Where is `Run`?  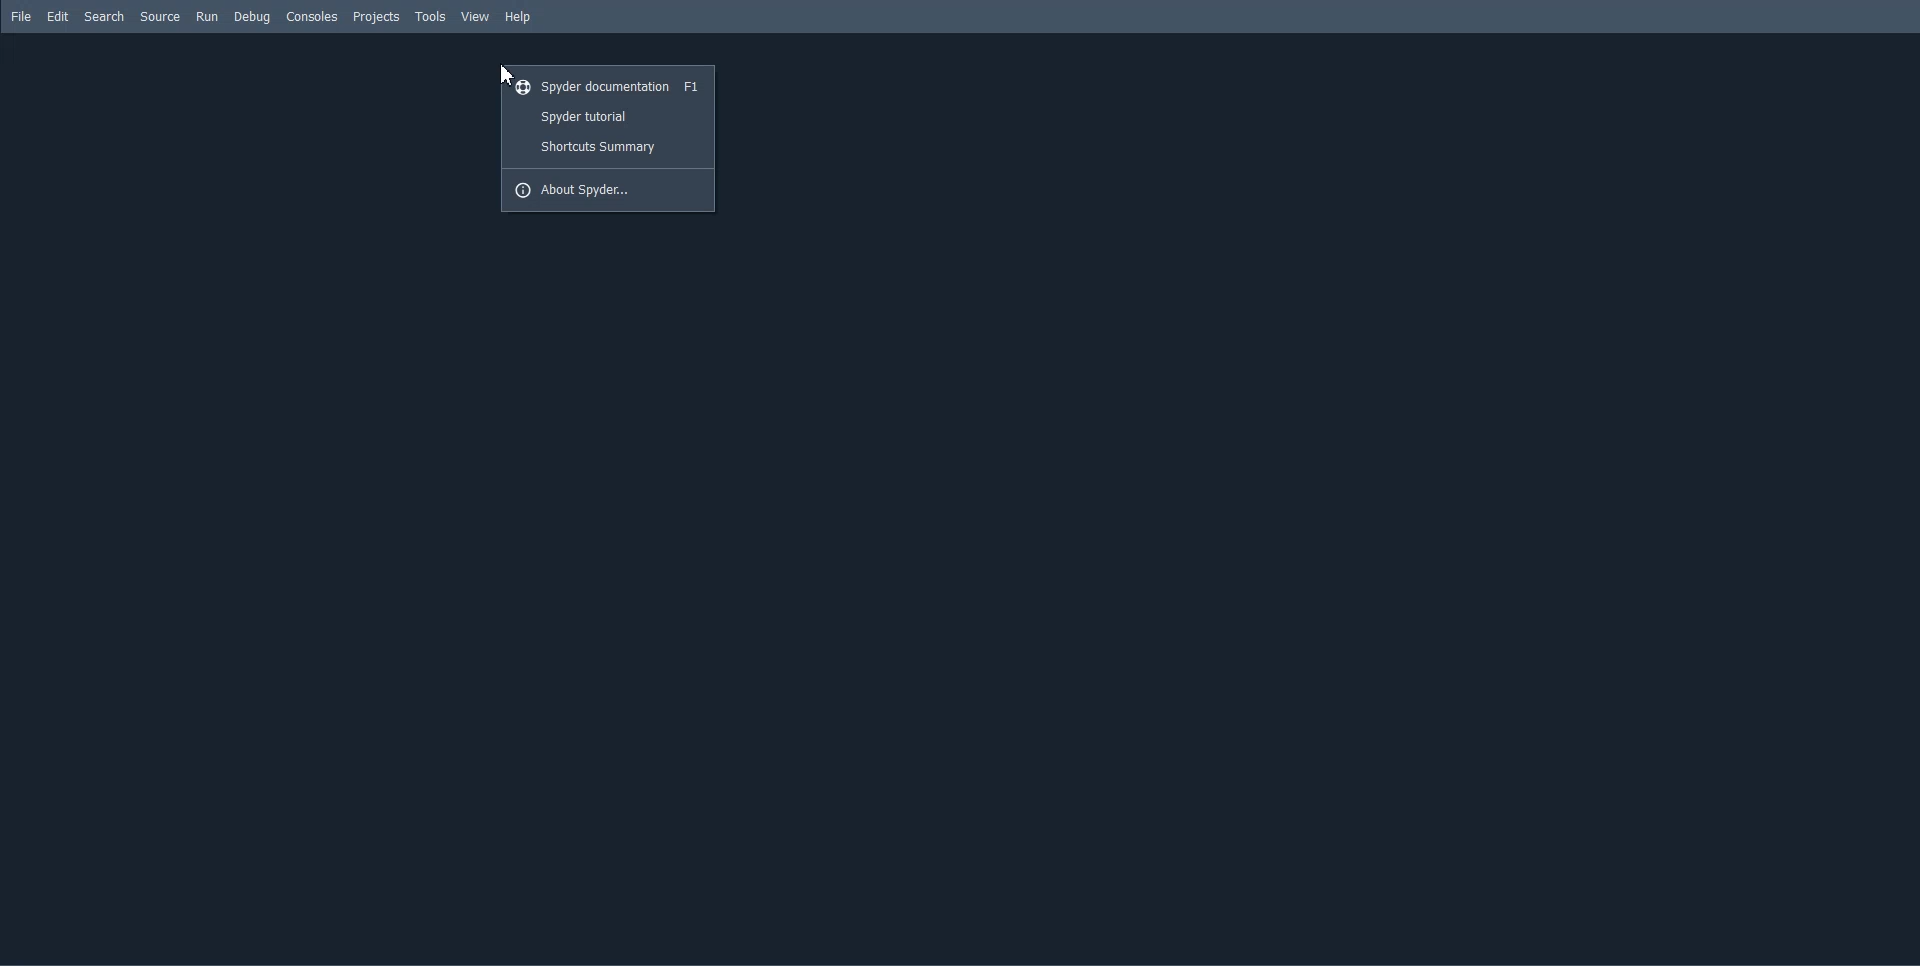 Run is located at coordinates (207, 16).